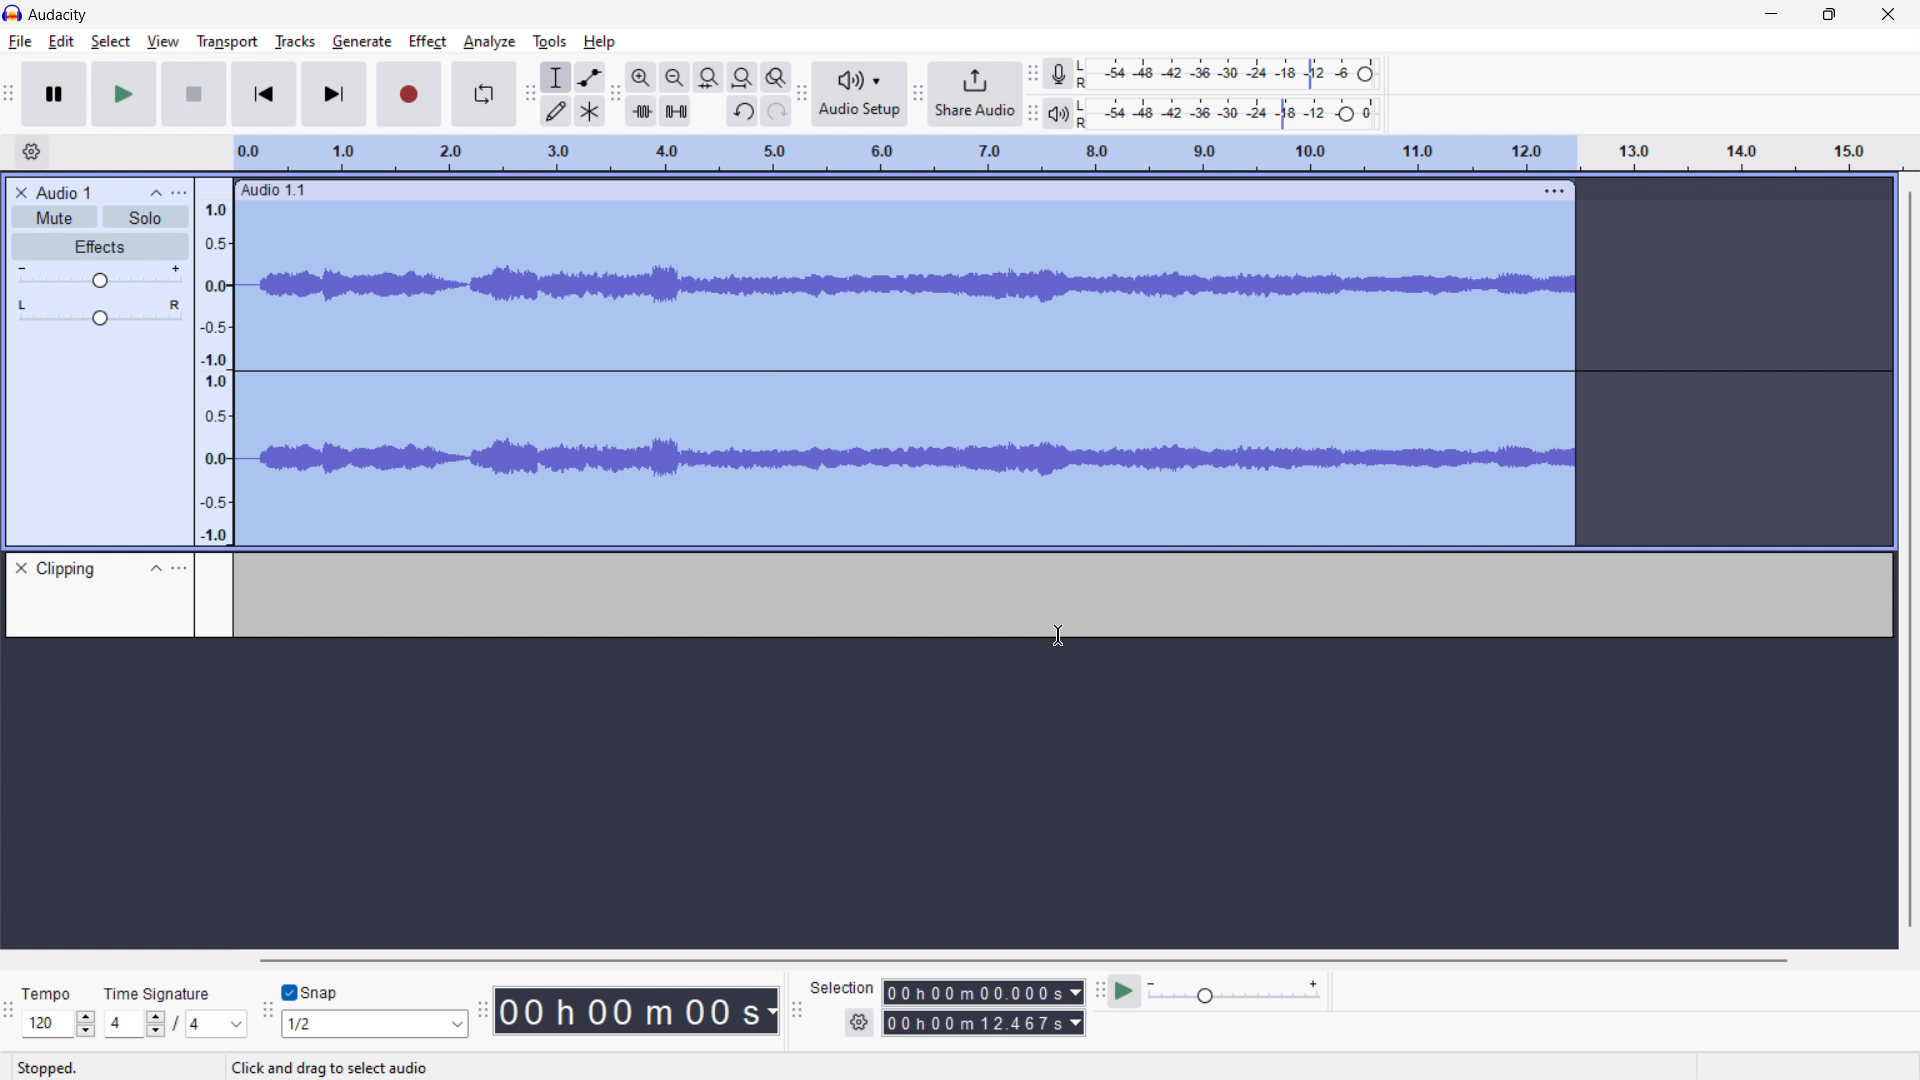 The height and width of the screenshot is (1080, 1920). Describe the element at coordinates (62, 42) in the screenshot. I see `edit` at that location.